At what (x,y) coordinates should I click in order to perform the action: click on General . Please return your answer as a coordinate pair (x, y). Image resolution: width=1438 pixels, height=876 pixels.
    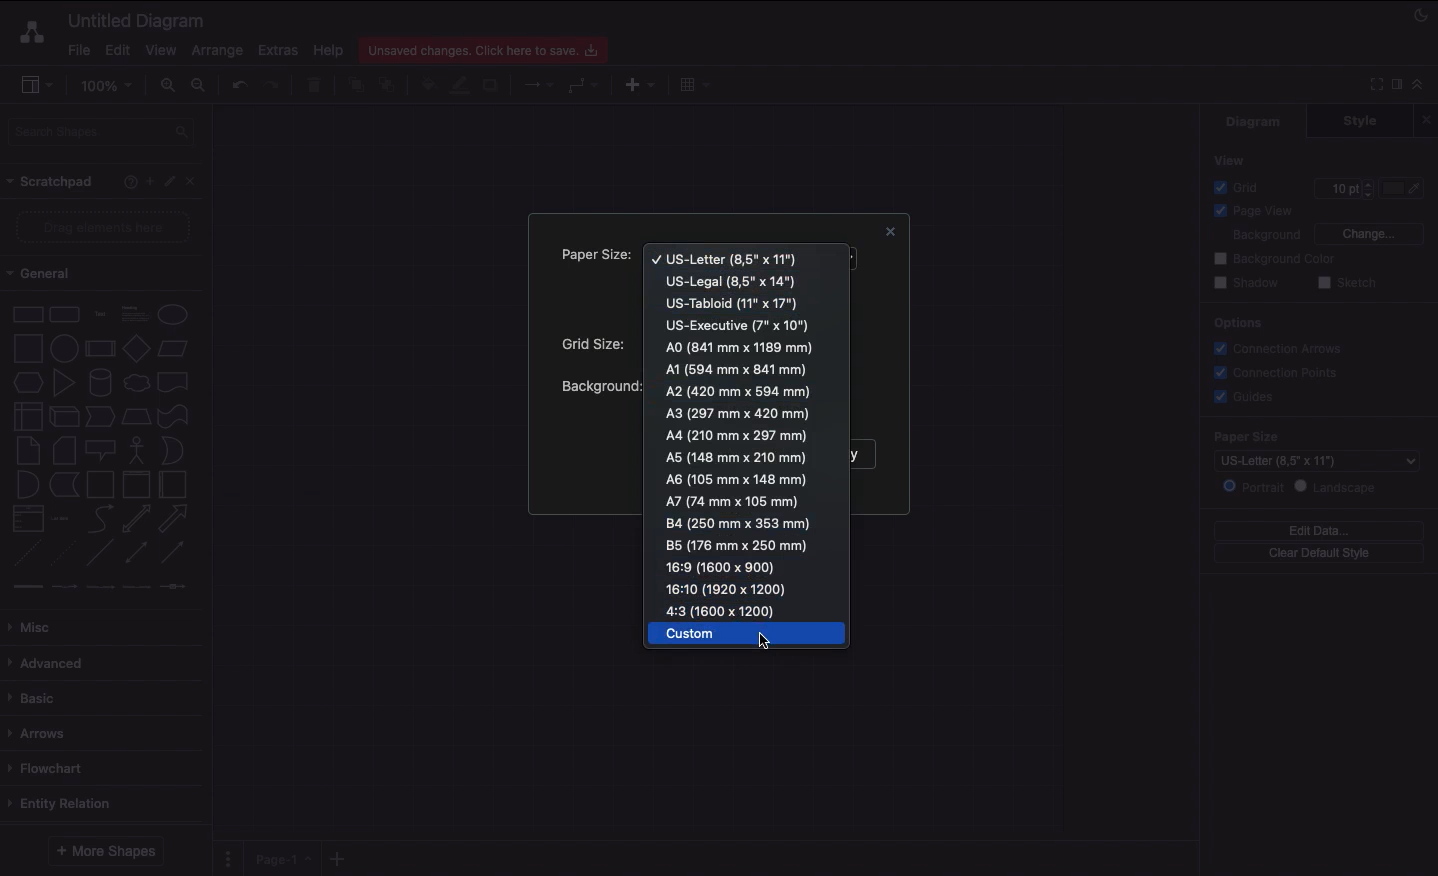
    Looking at the image, I should click on (50, 274).